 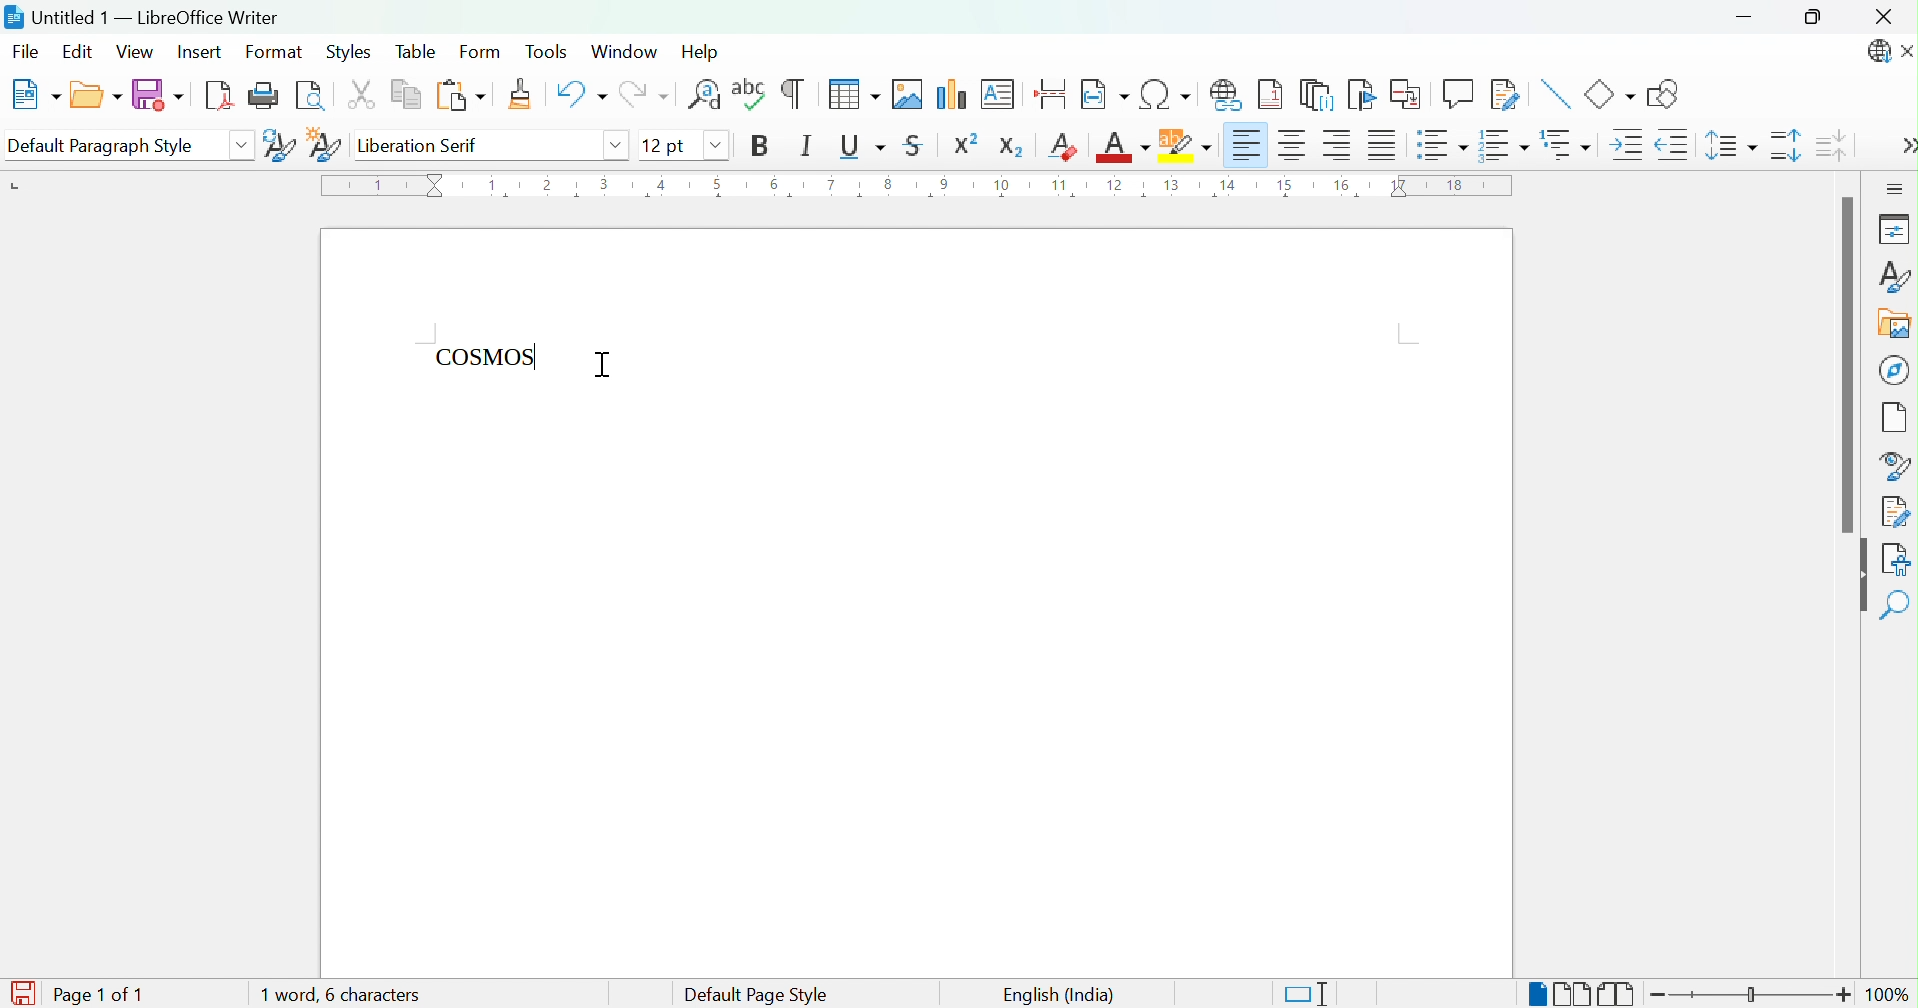 I want to click on Character Highlighting Color, so click(x=1182, y=145).